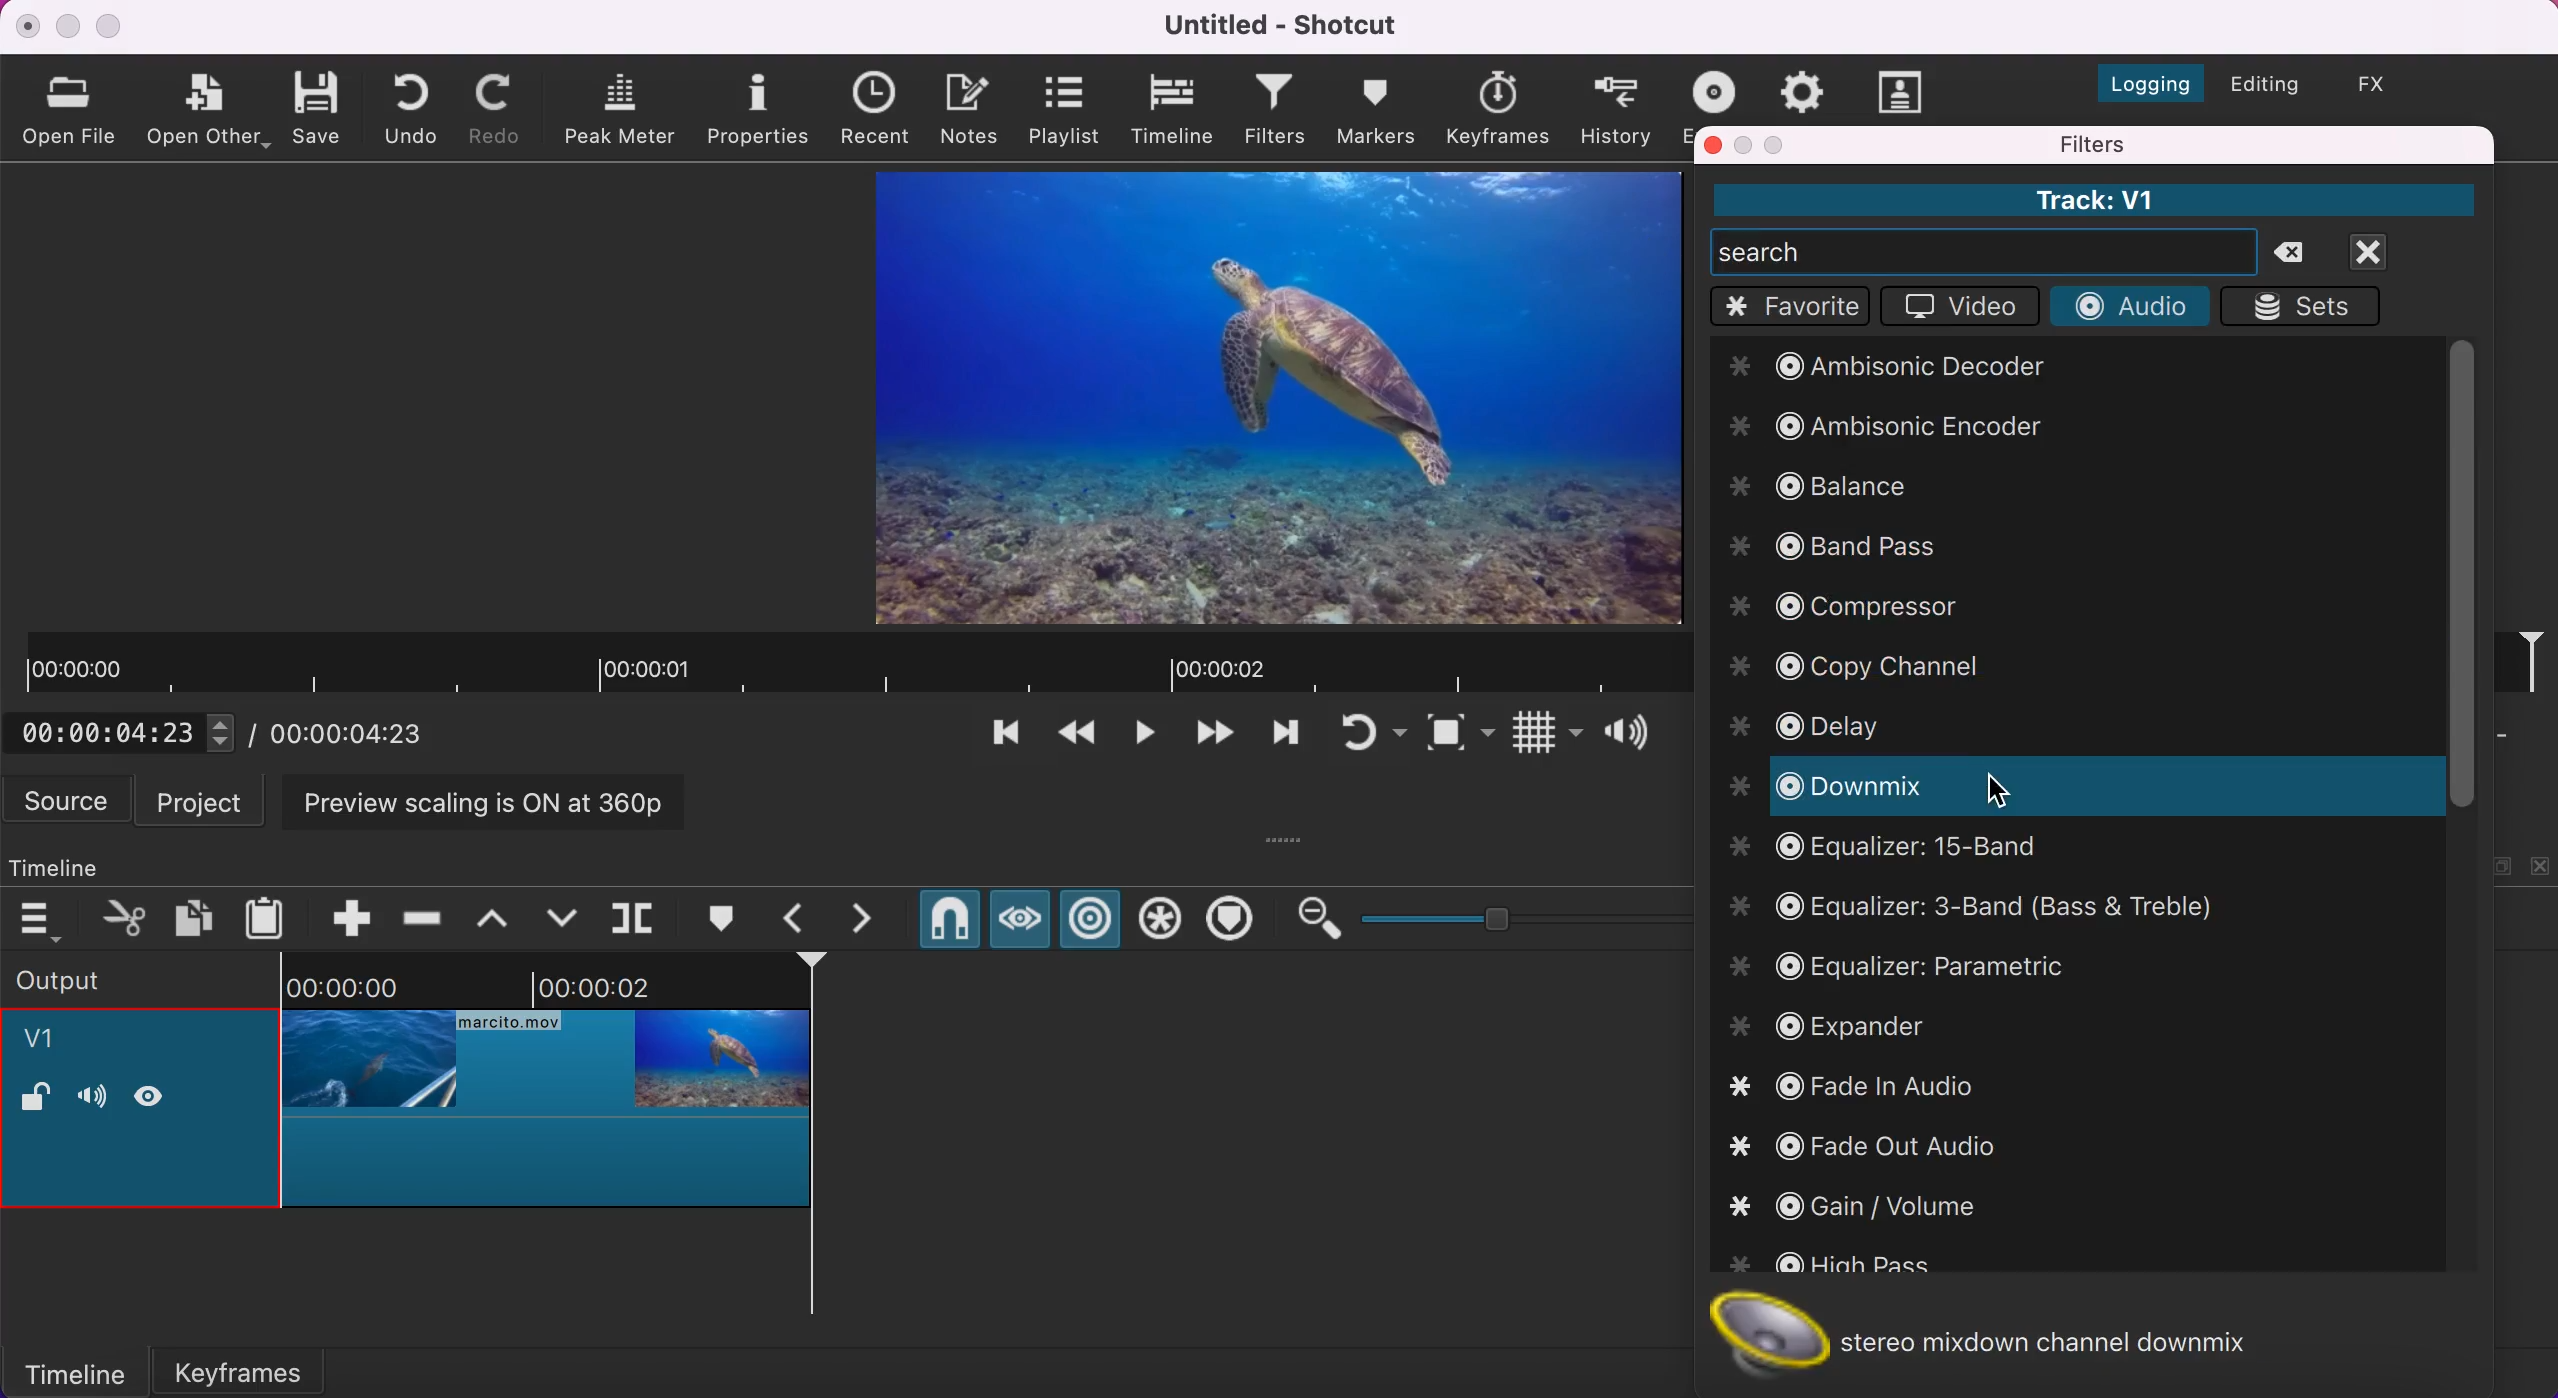 The image size is (2558, 1398). I want to click on high pass, so click(1831, 1266).